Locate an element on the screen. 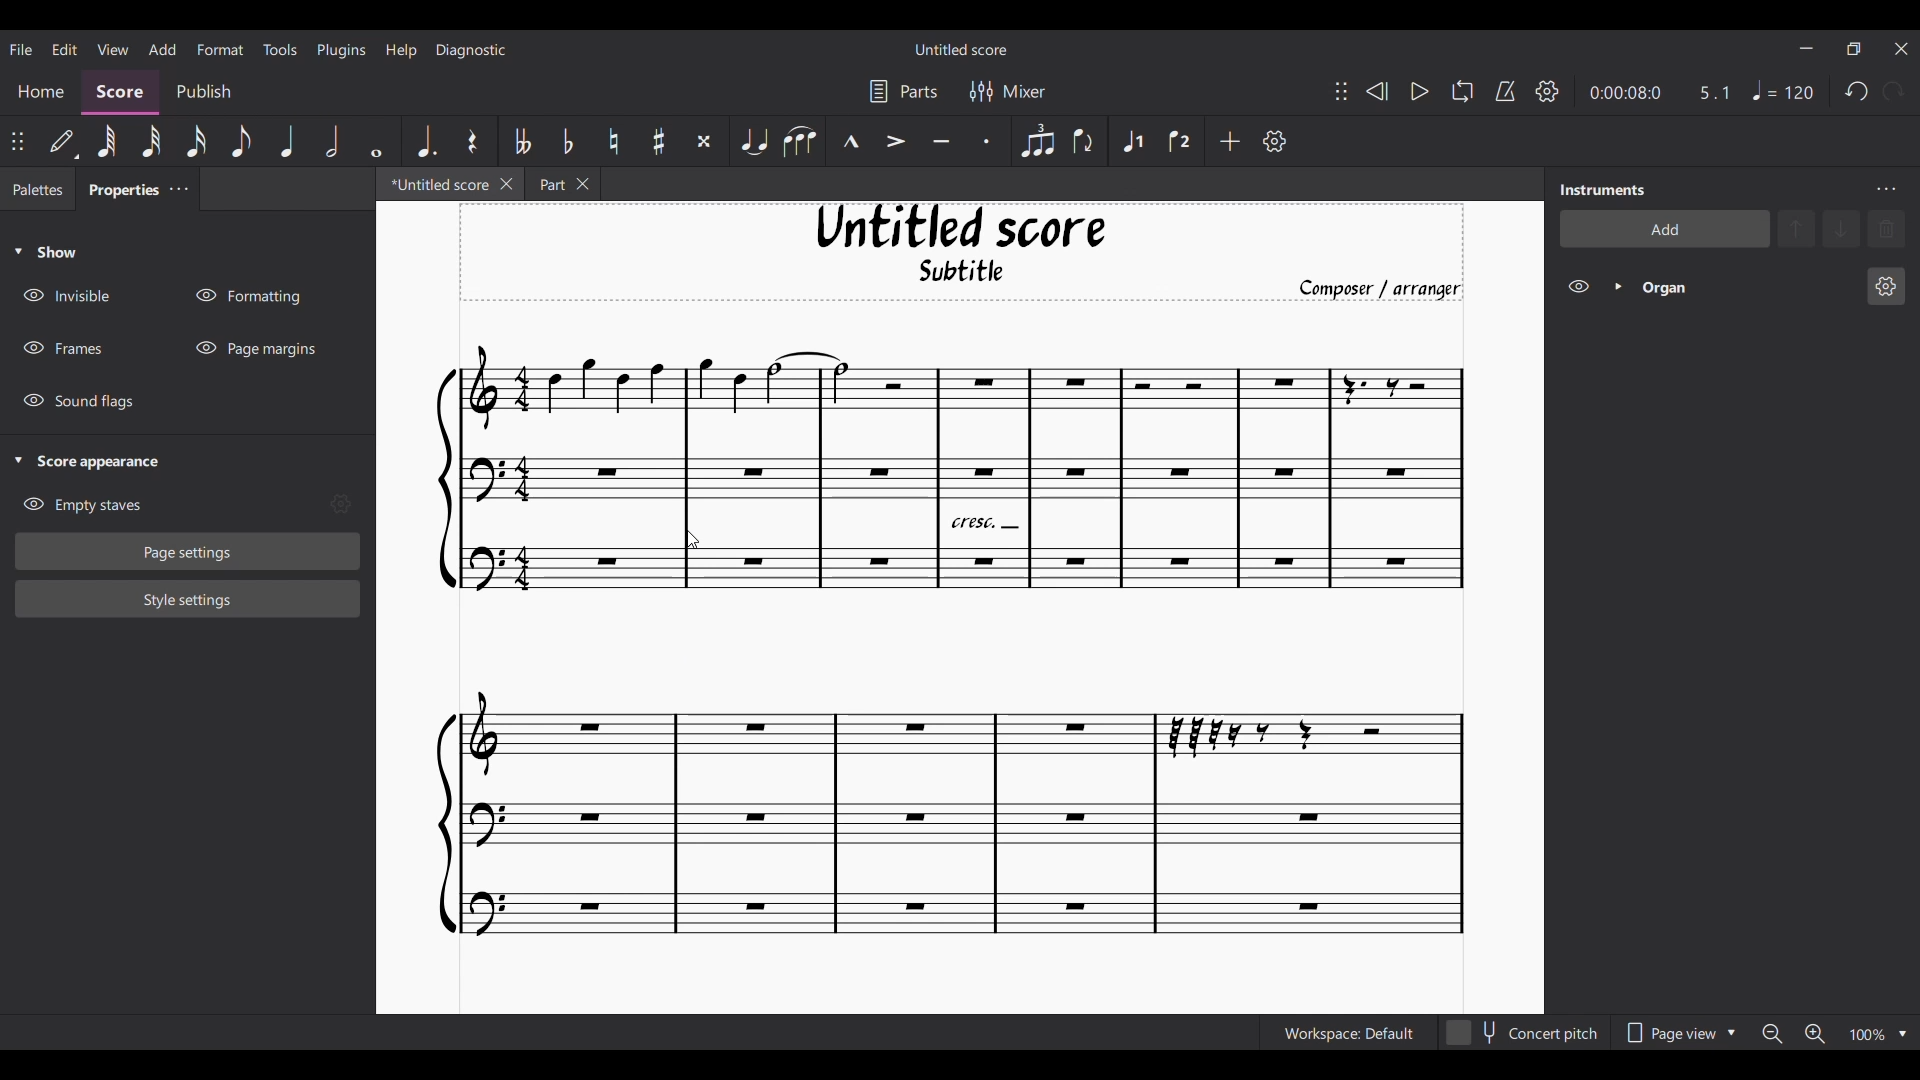  Organ settings is located at coordinates (1886, 286).